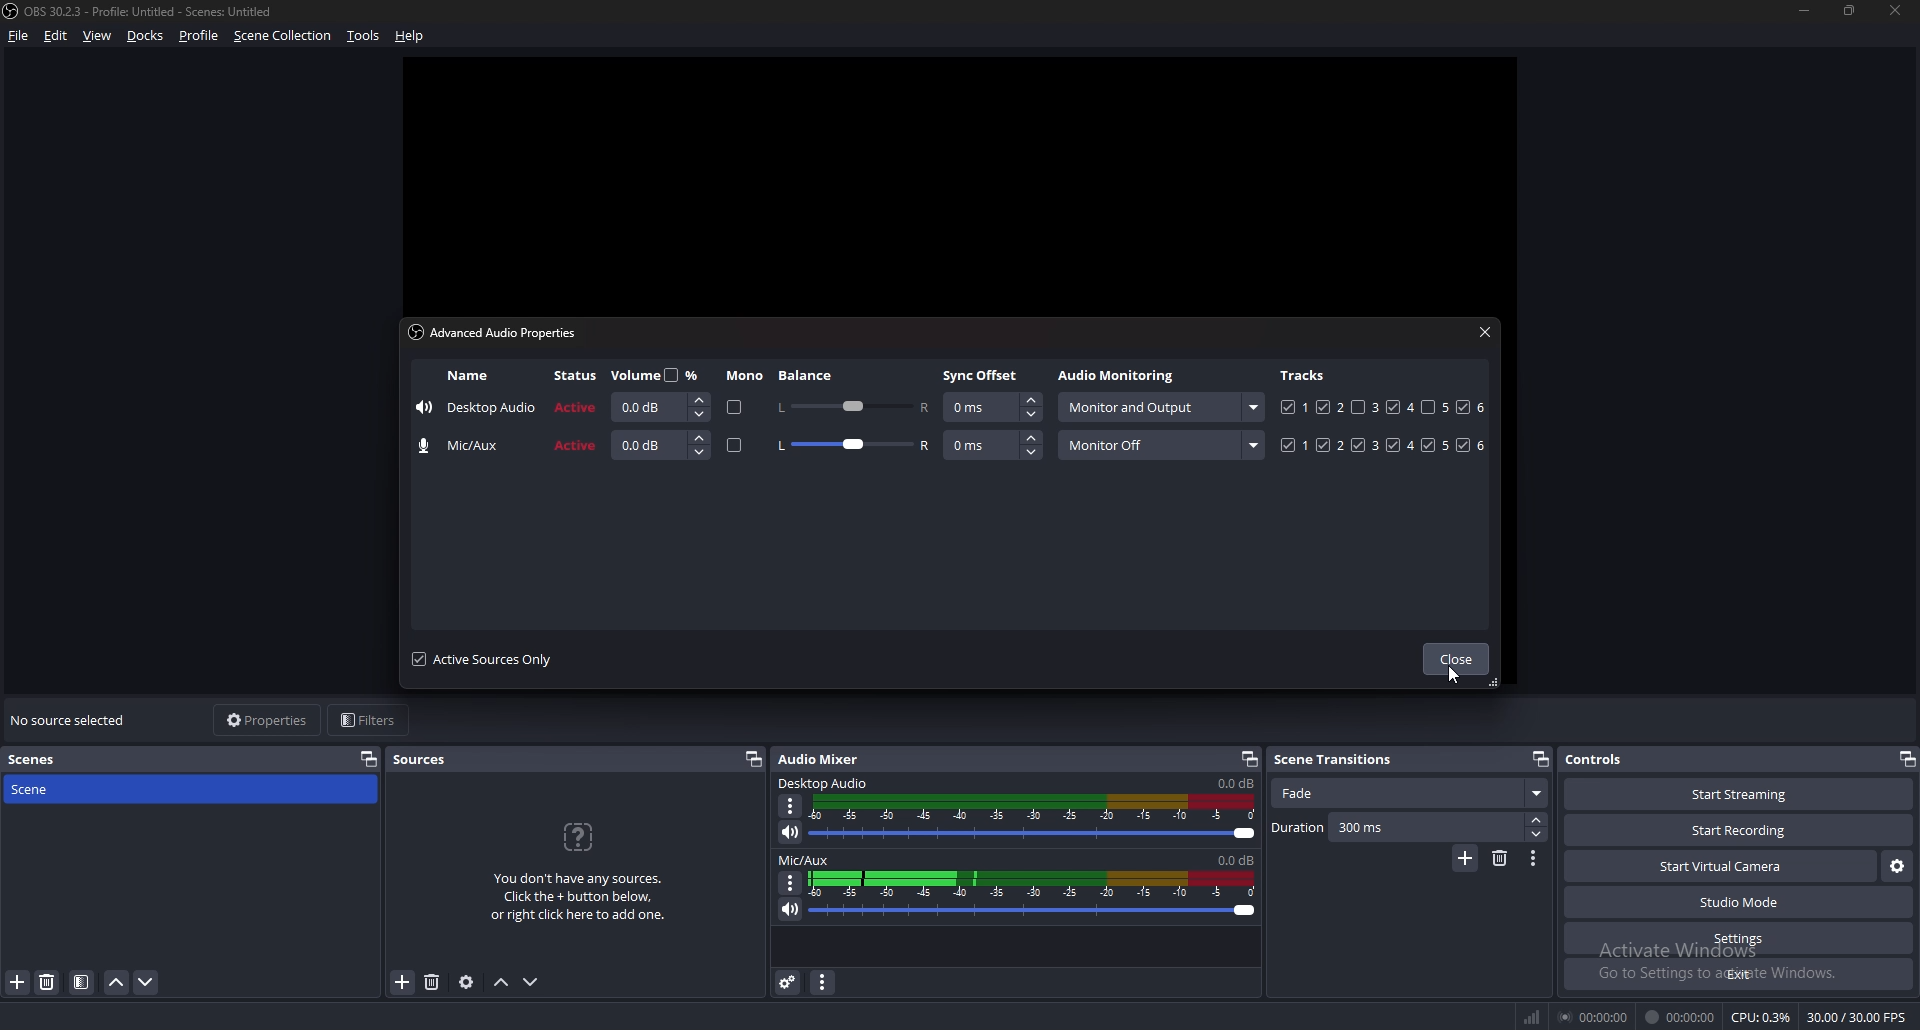 The image size is (1920, 1030). I want to click on audio monitoring, so click(1120, 377).